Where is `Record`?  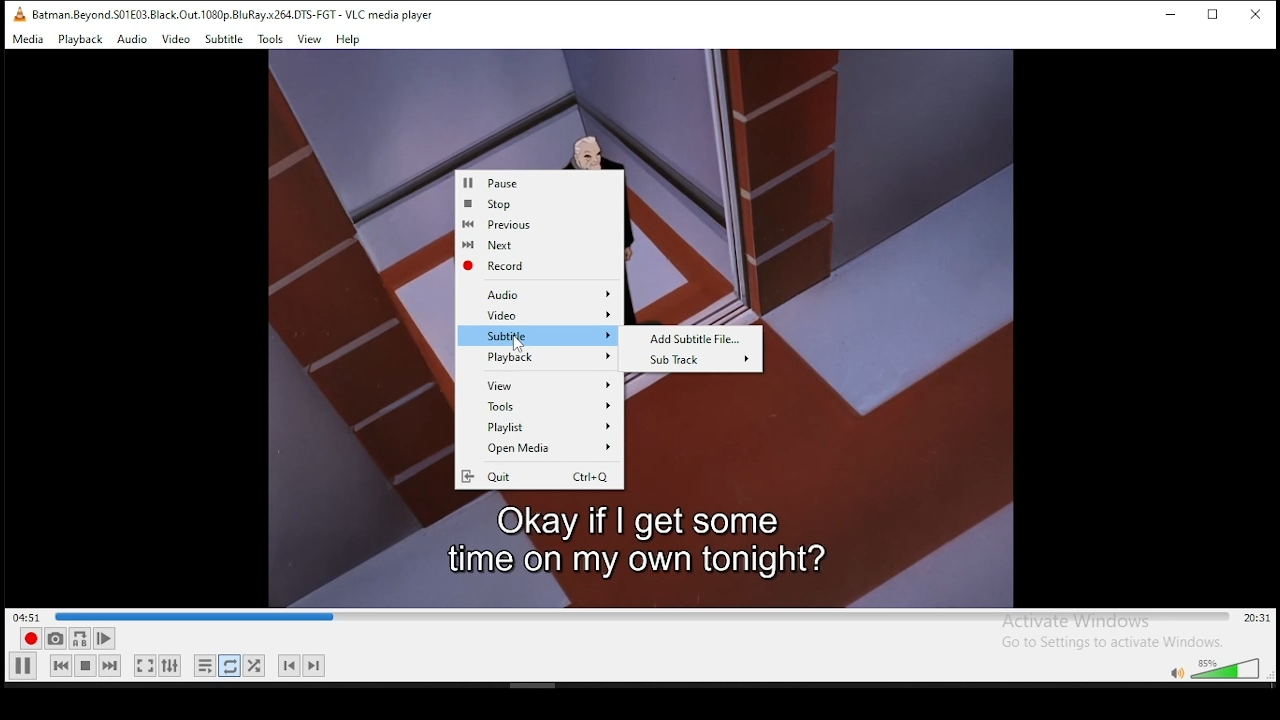
Record is located at coordinates (535, 267).